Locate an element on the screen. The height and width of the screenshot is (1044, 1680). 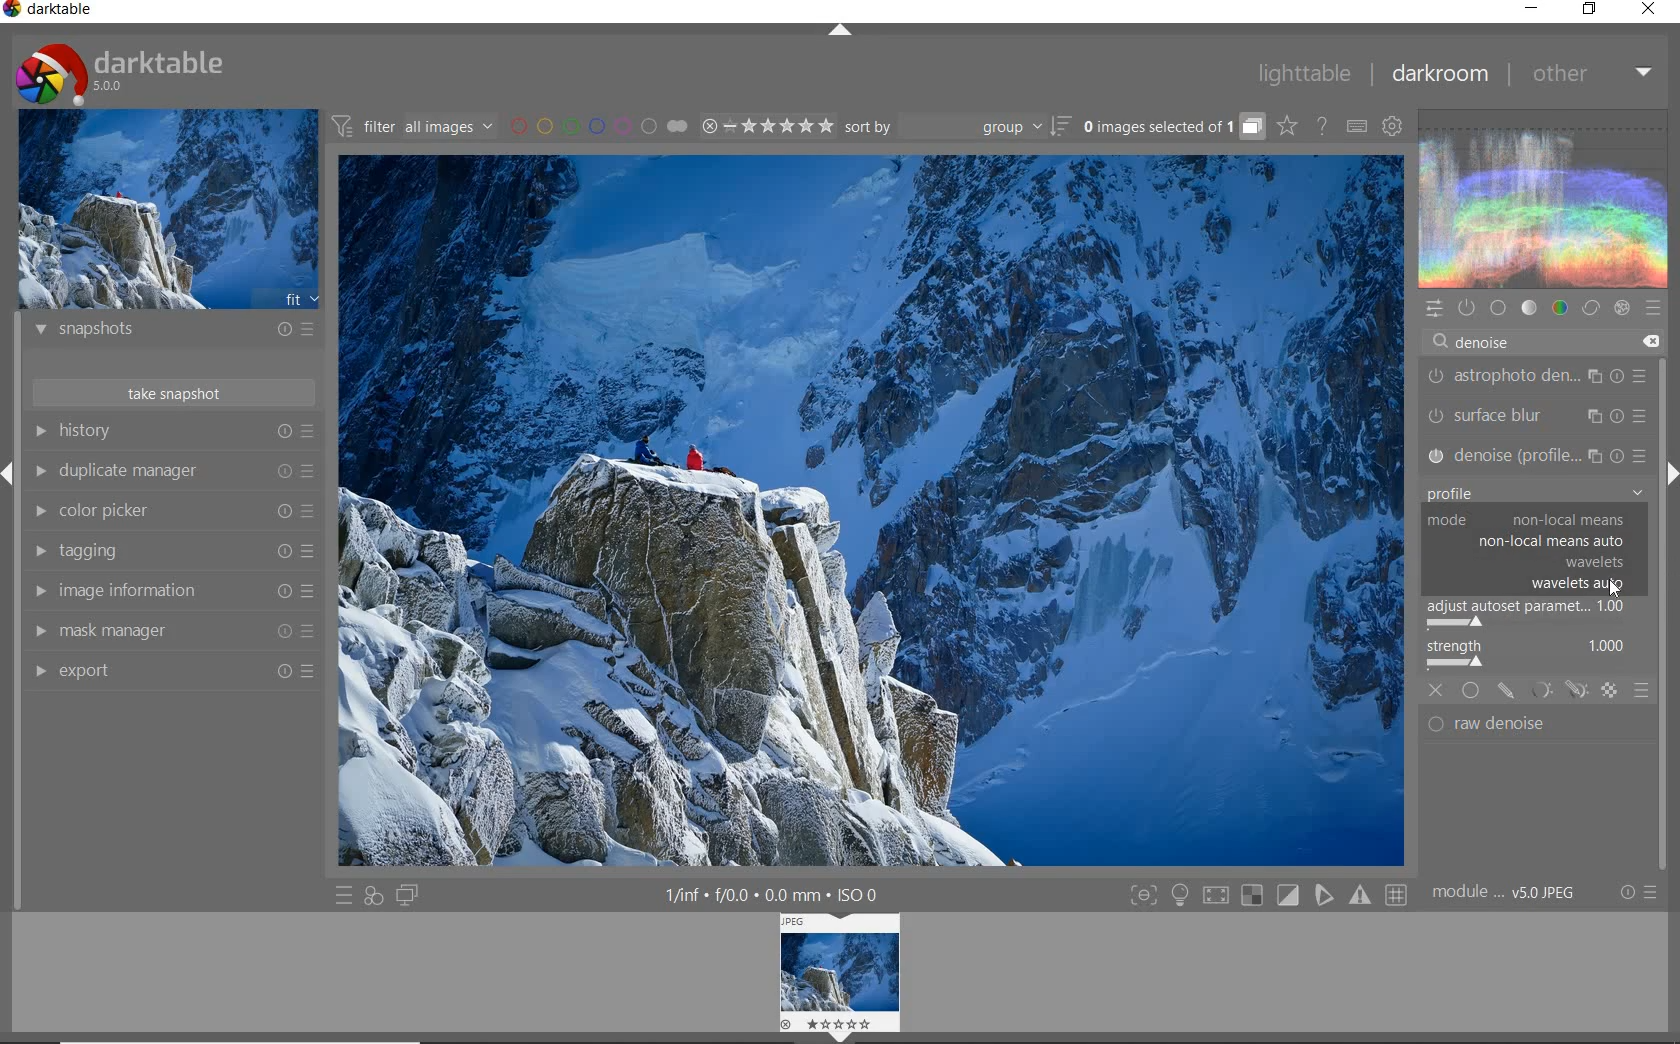
IMAGE is located at coordinates (842, 977).